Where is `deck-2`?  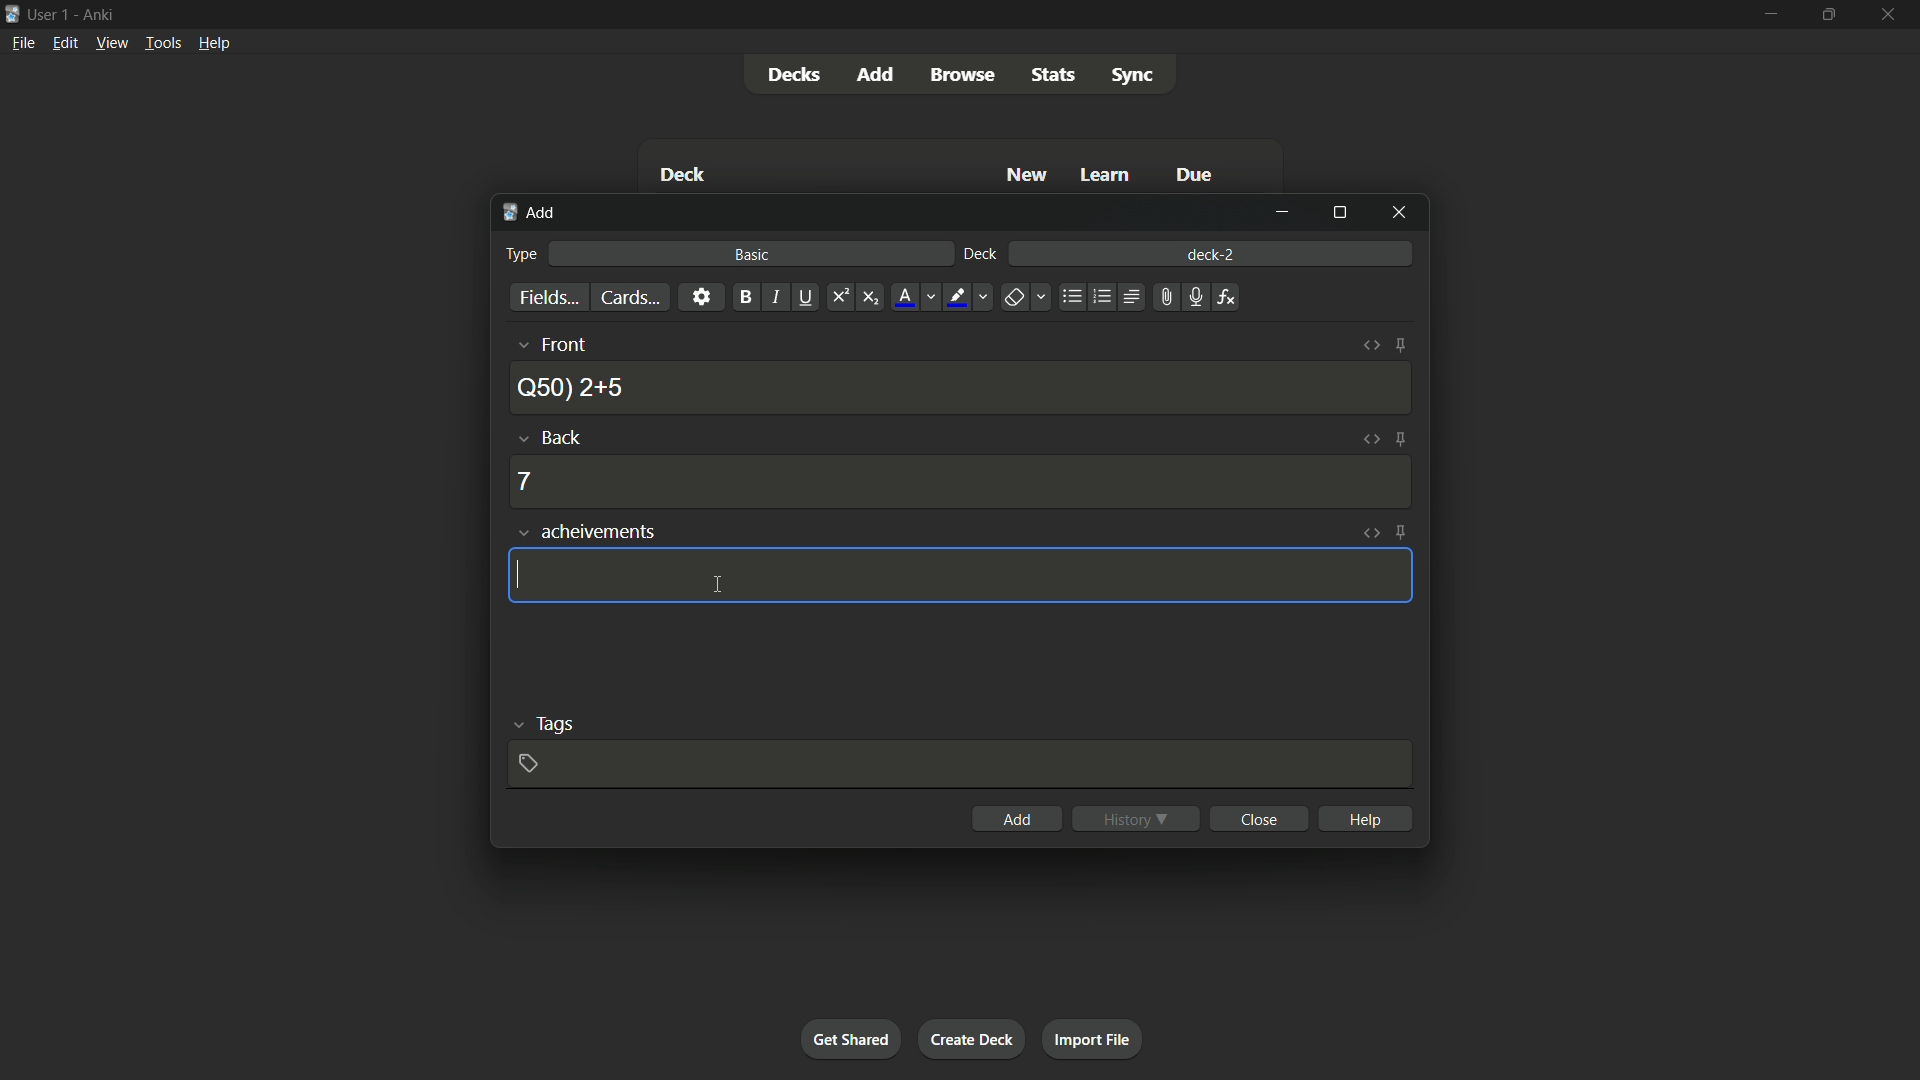 deck-2 is located at coordinates (1213, 253).